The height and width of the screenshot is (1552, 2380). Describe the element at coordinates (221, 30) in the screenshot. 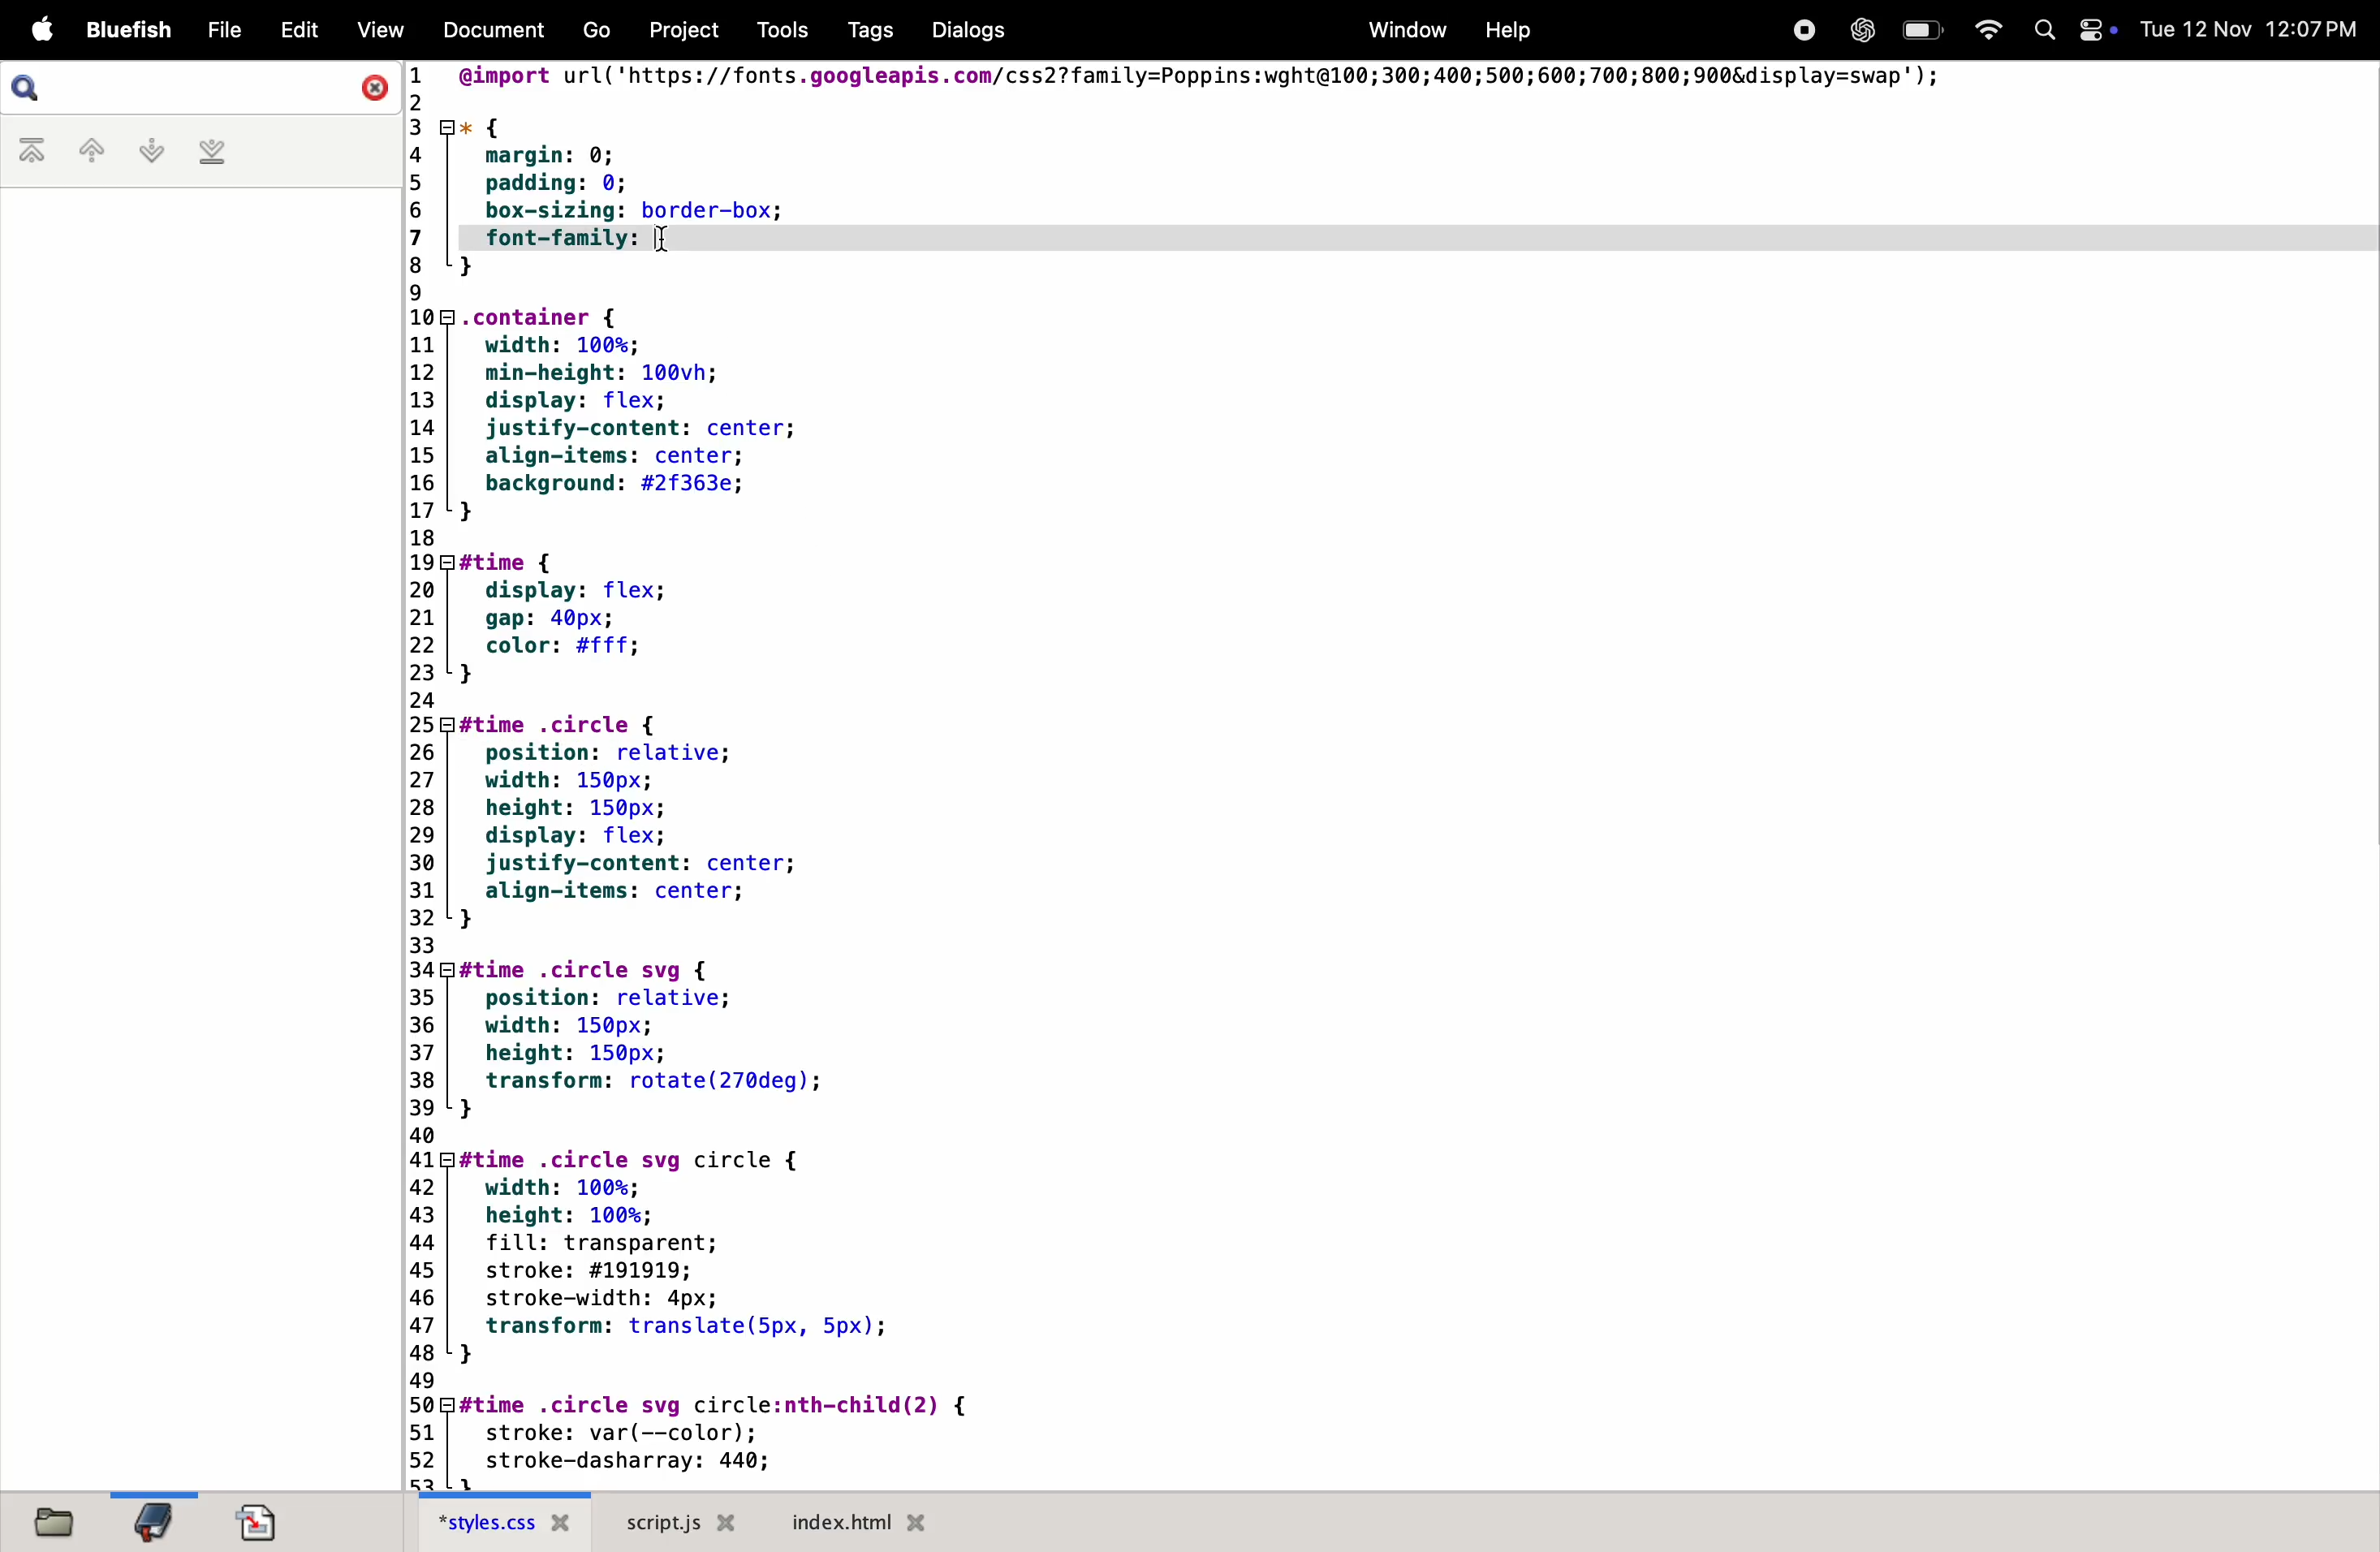

I see `file` at that location.